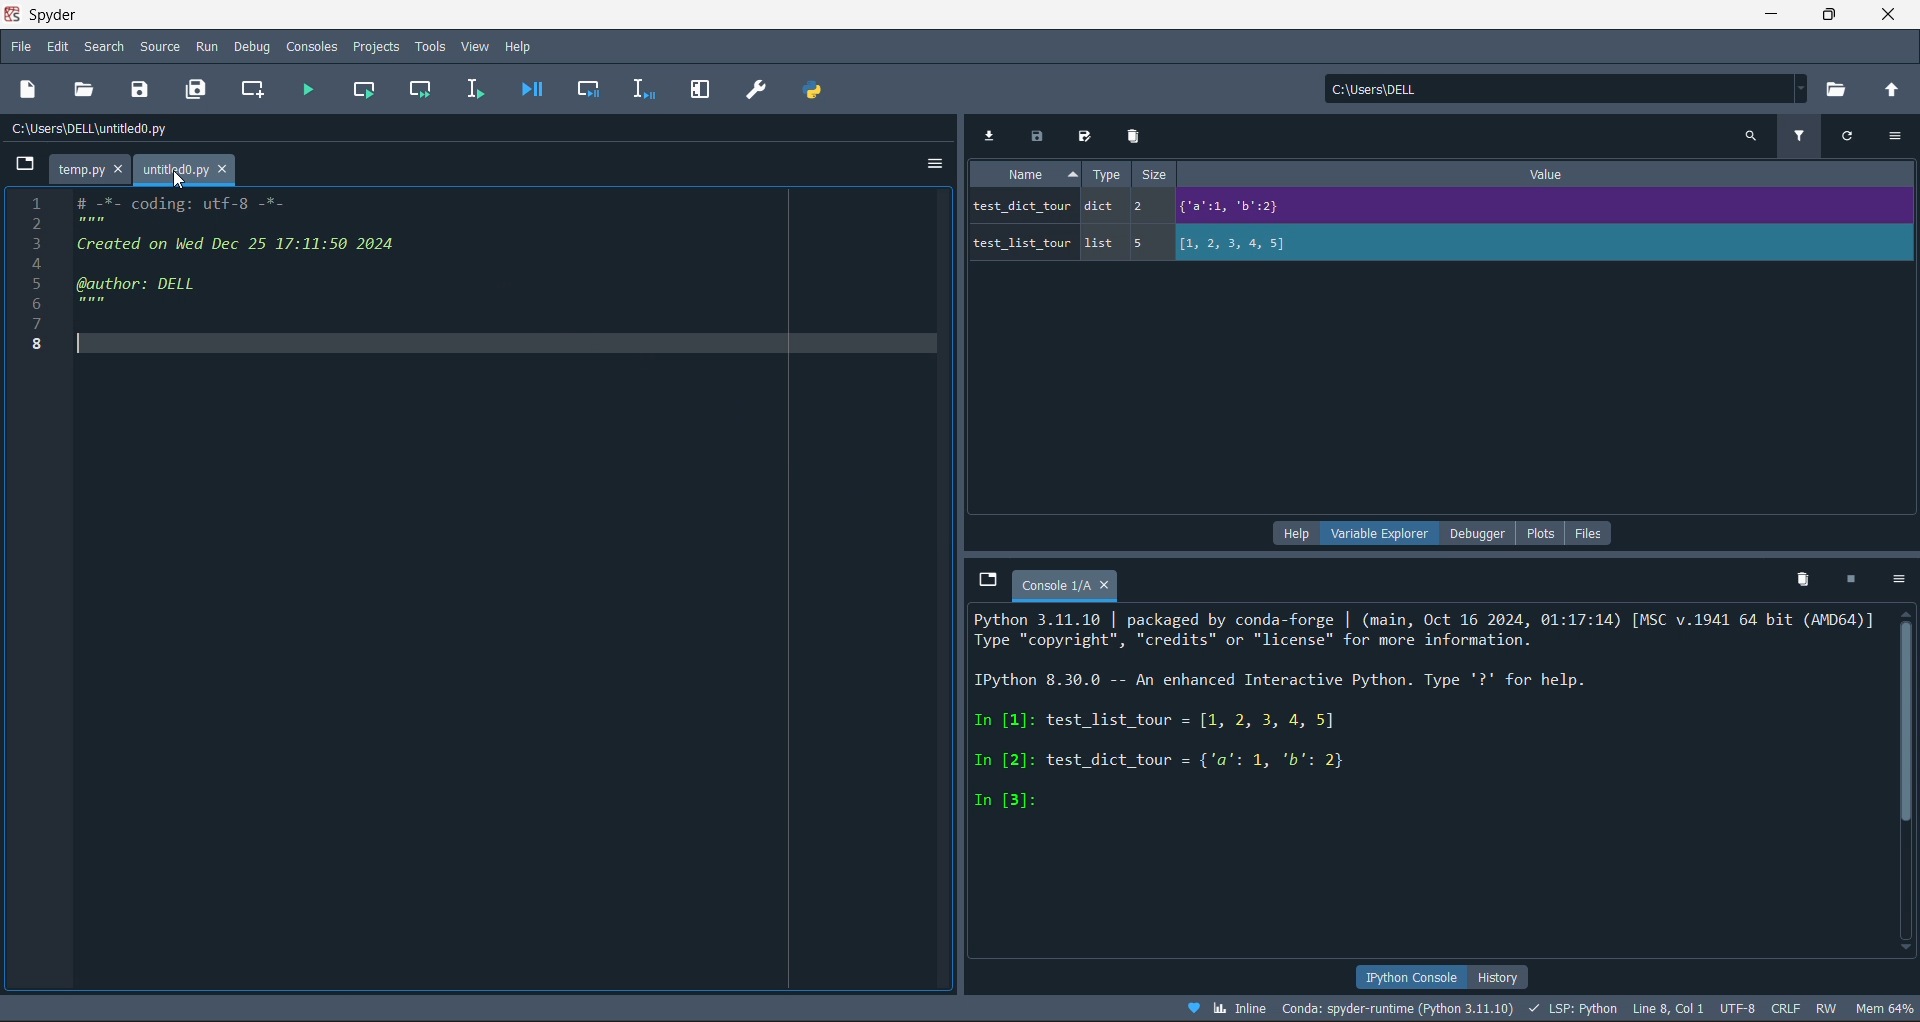  I want to click on refresh, so click(1850, 136).